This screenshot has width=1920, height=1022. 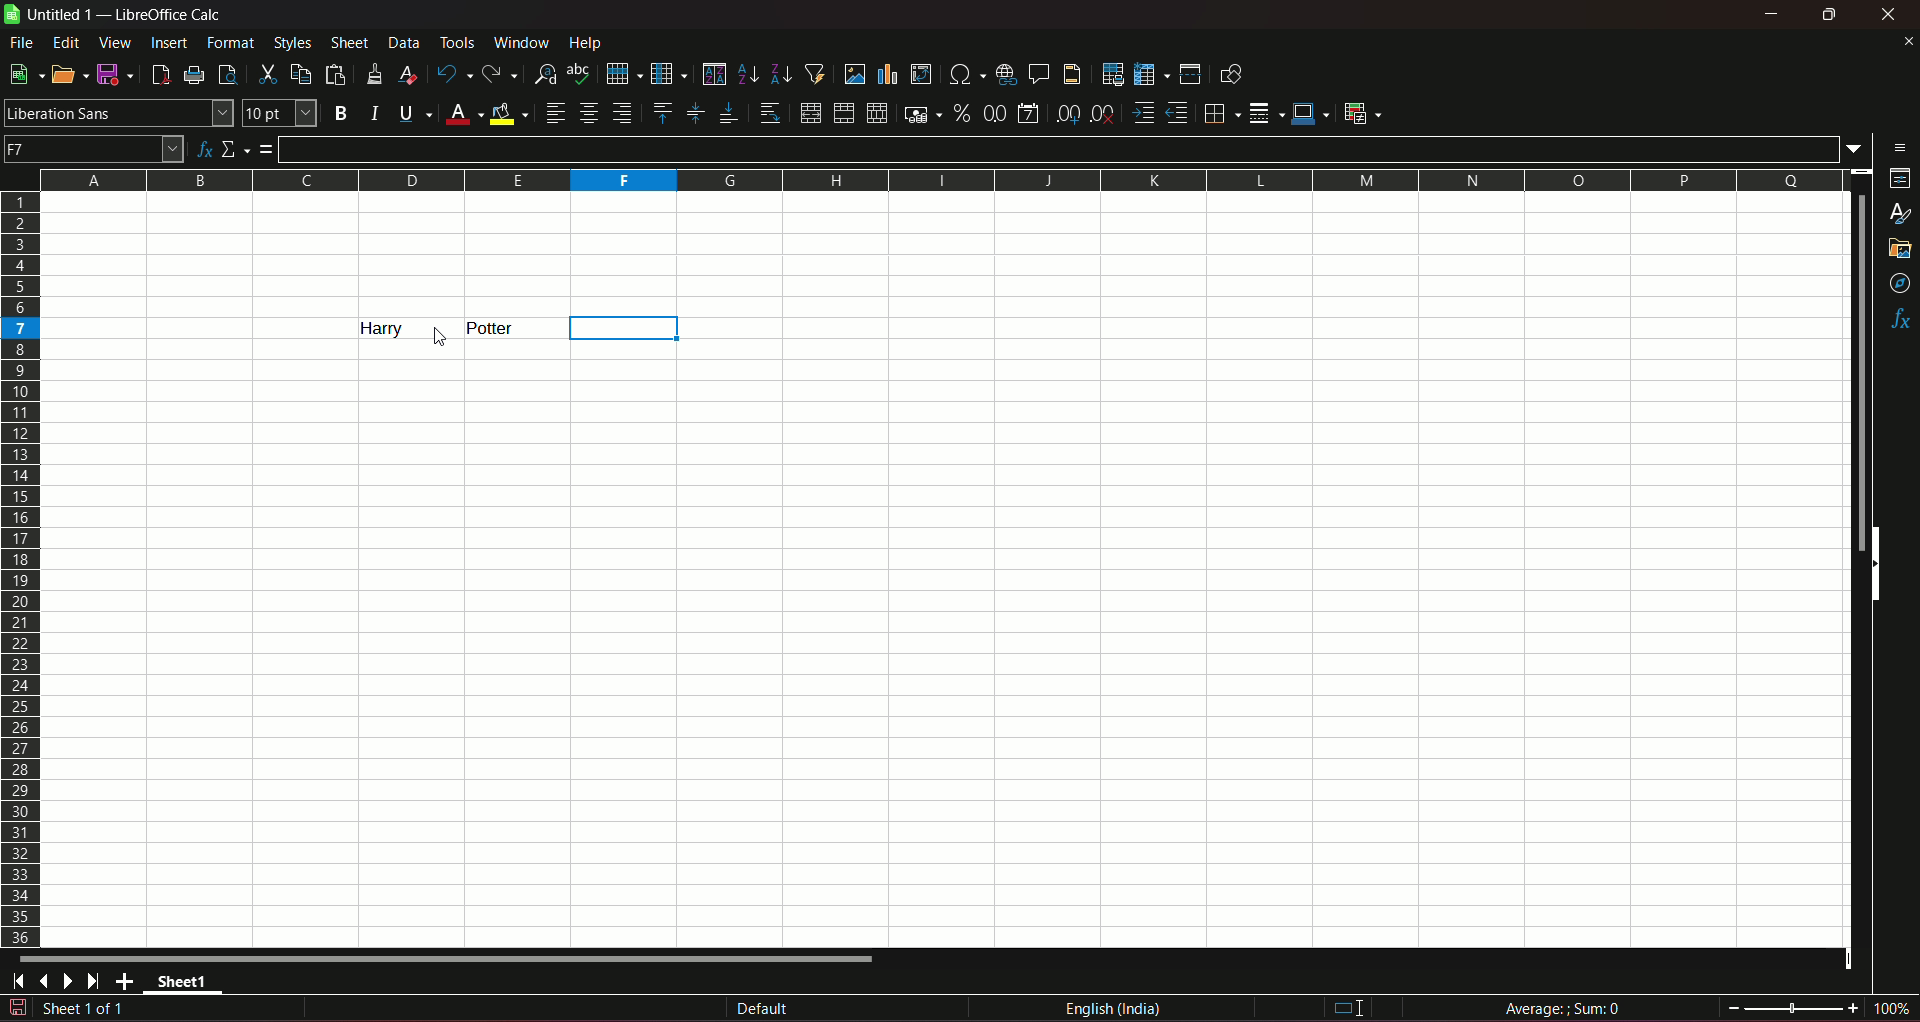 I want to click on open, so click(x=65, y=74).